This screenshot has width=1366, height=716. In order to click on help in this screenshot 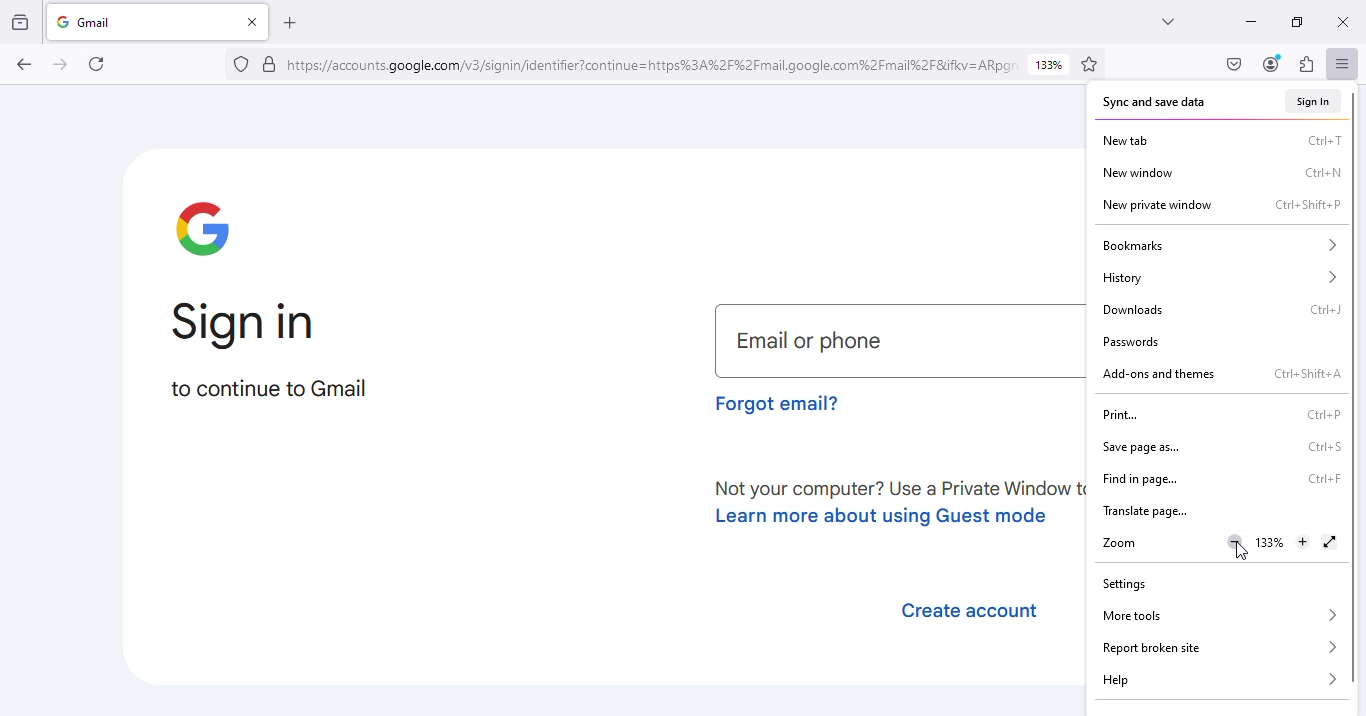, I will do `click(1220, 680)`.